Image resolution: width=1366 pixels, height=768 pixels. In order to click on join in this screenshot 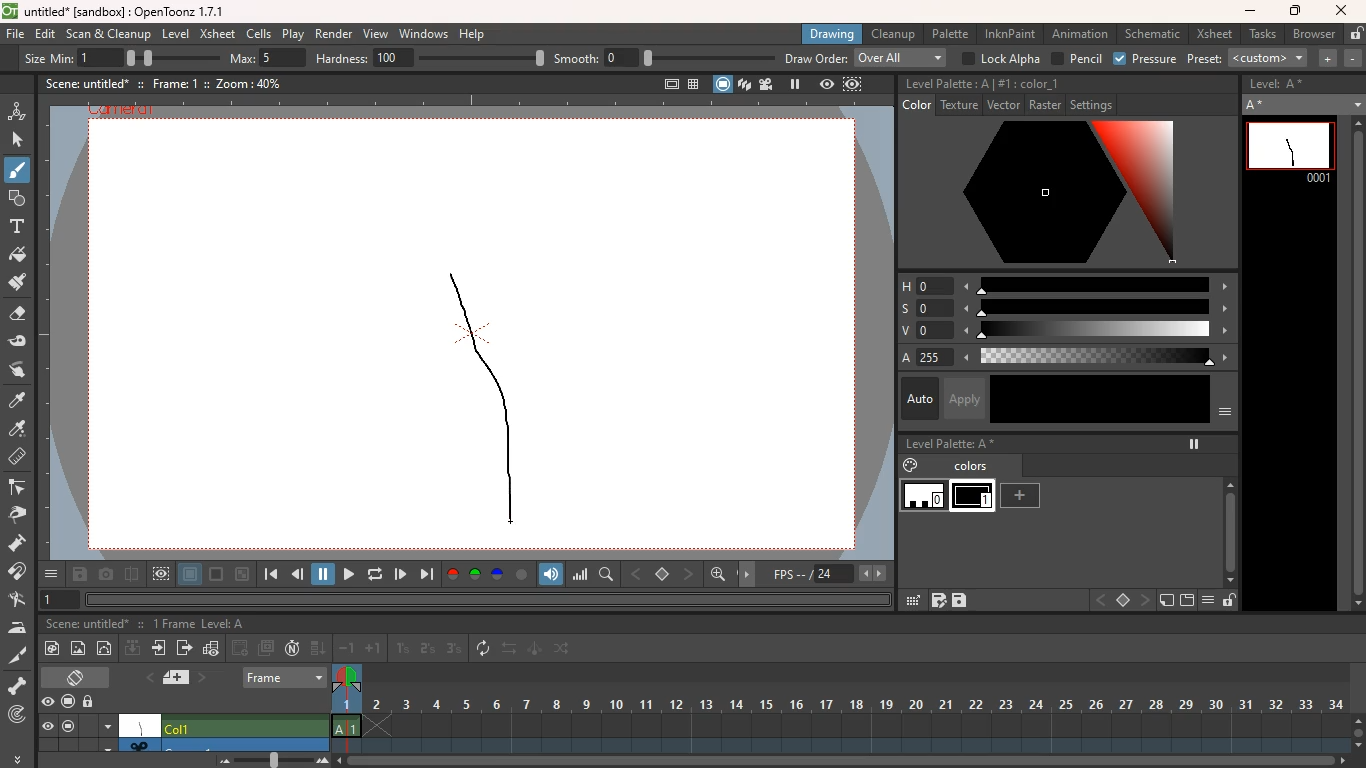, I will do `click(20, 573)`.